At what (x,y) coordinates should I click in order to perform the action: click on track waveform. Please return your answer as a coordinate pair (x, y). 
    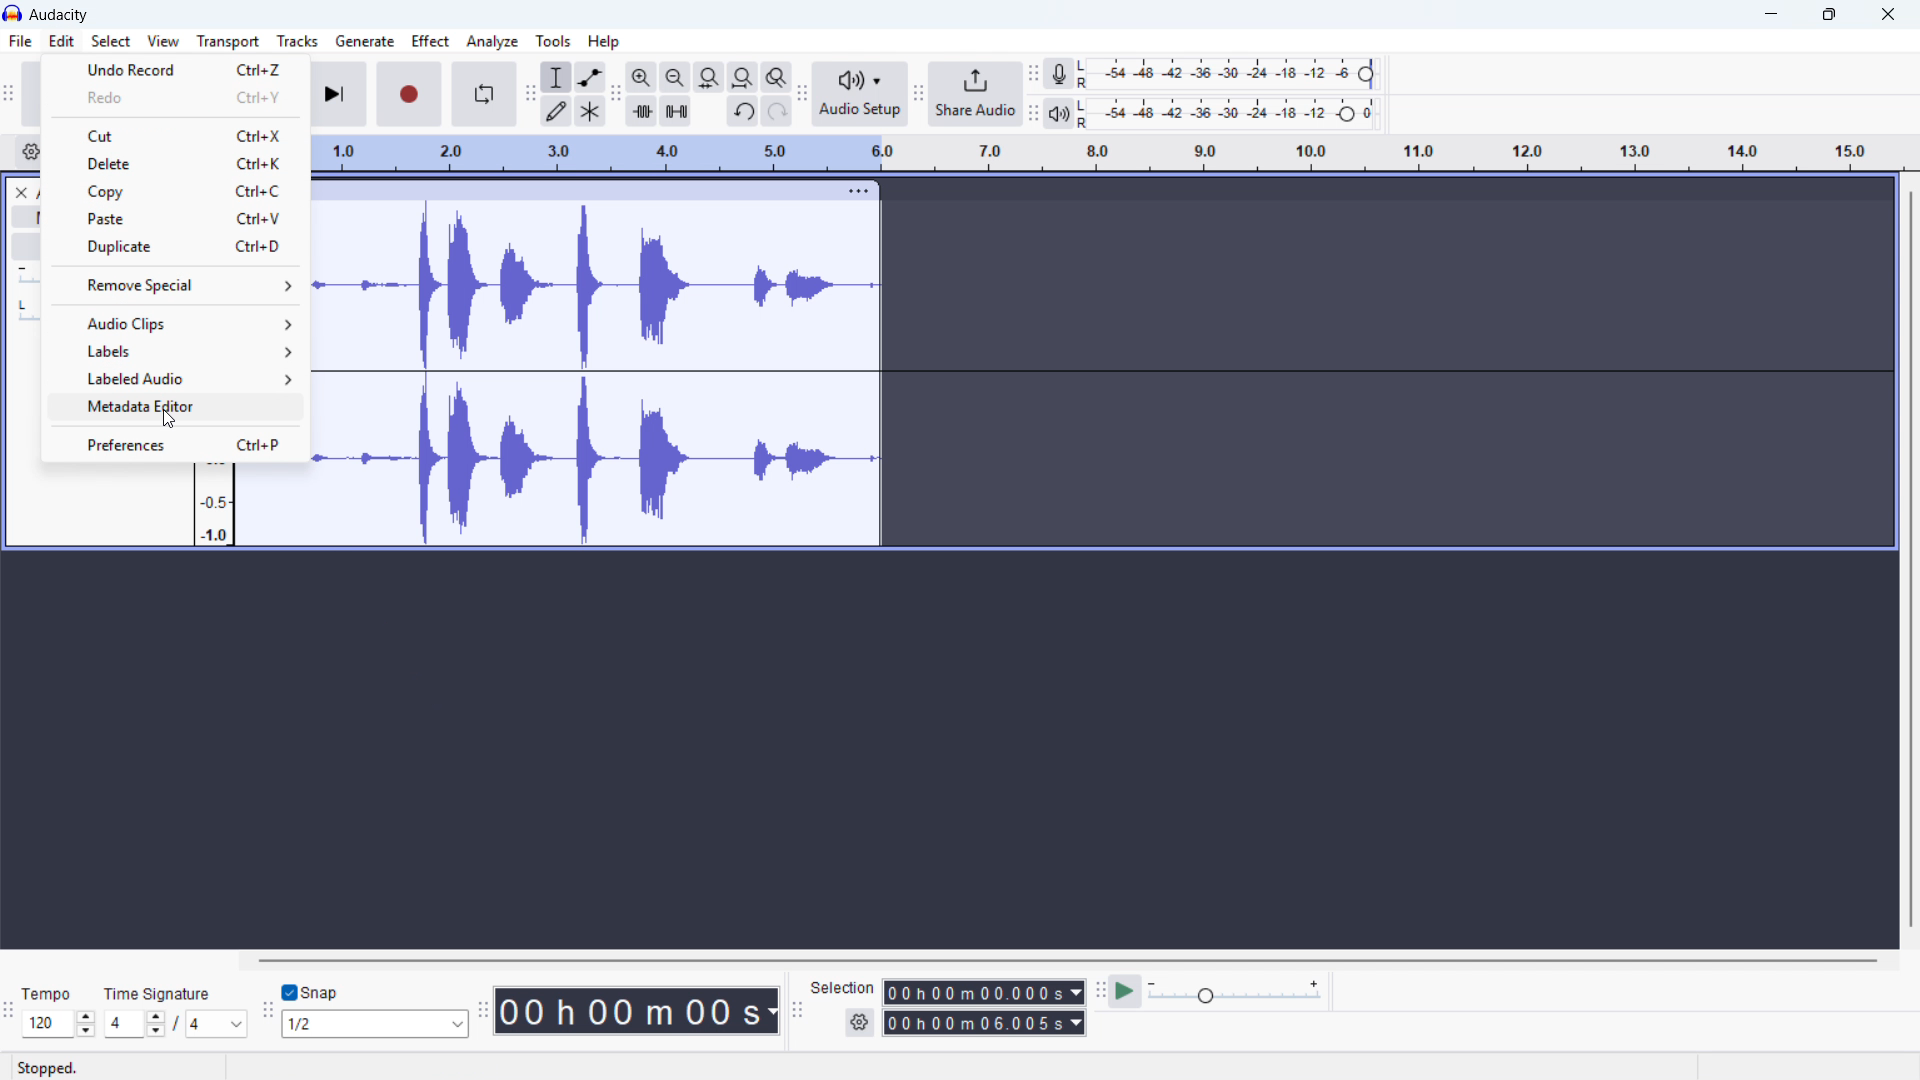
    Looking at the image, I should click on (602, 373).